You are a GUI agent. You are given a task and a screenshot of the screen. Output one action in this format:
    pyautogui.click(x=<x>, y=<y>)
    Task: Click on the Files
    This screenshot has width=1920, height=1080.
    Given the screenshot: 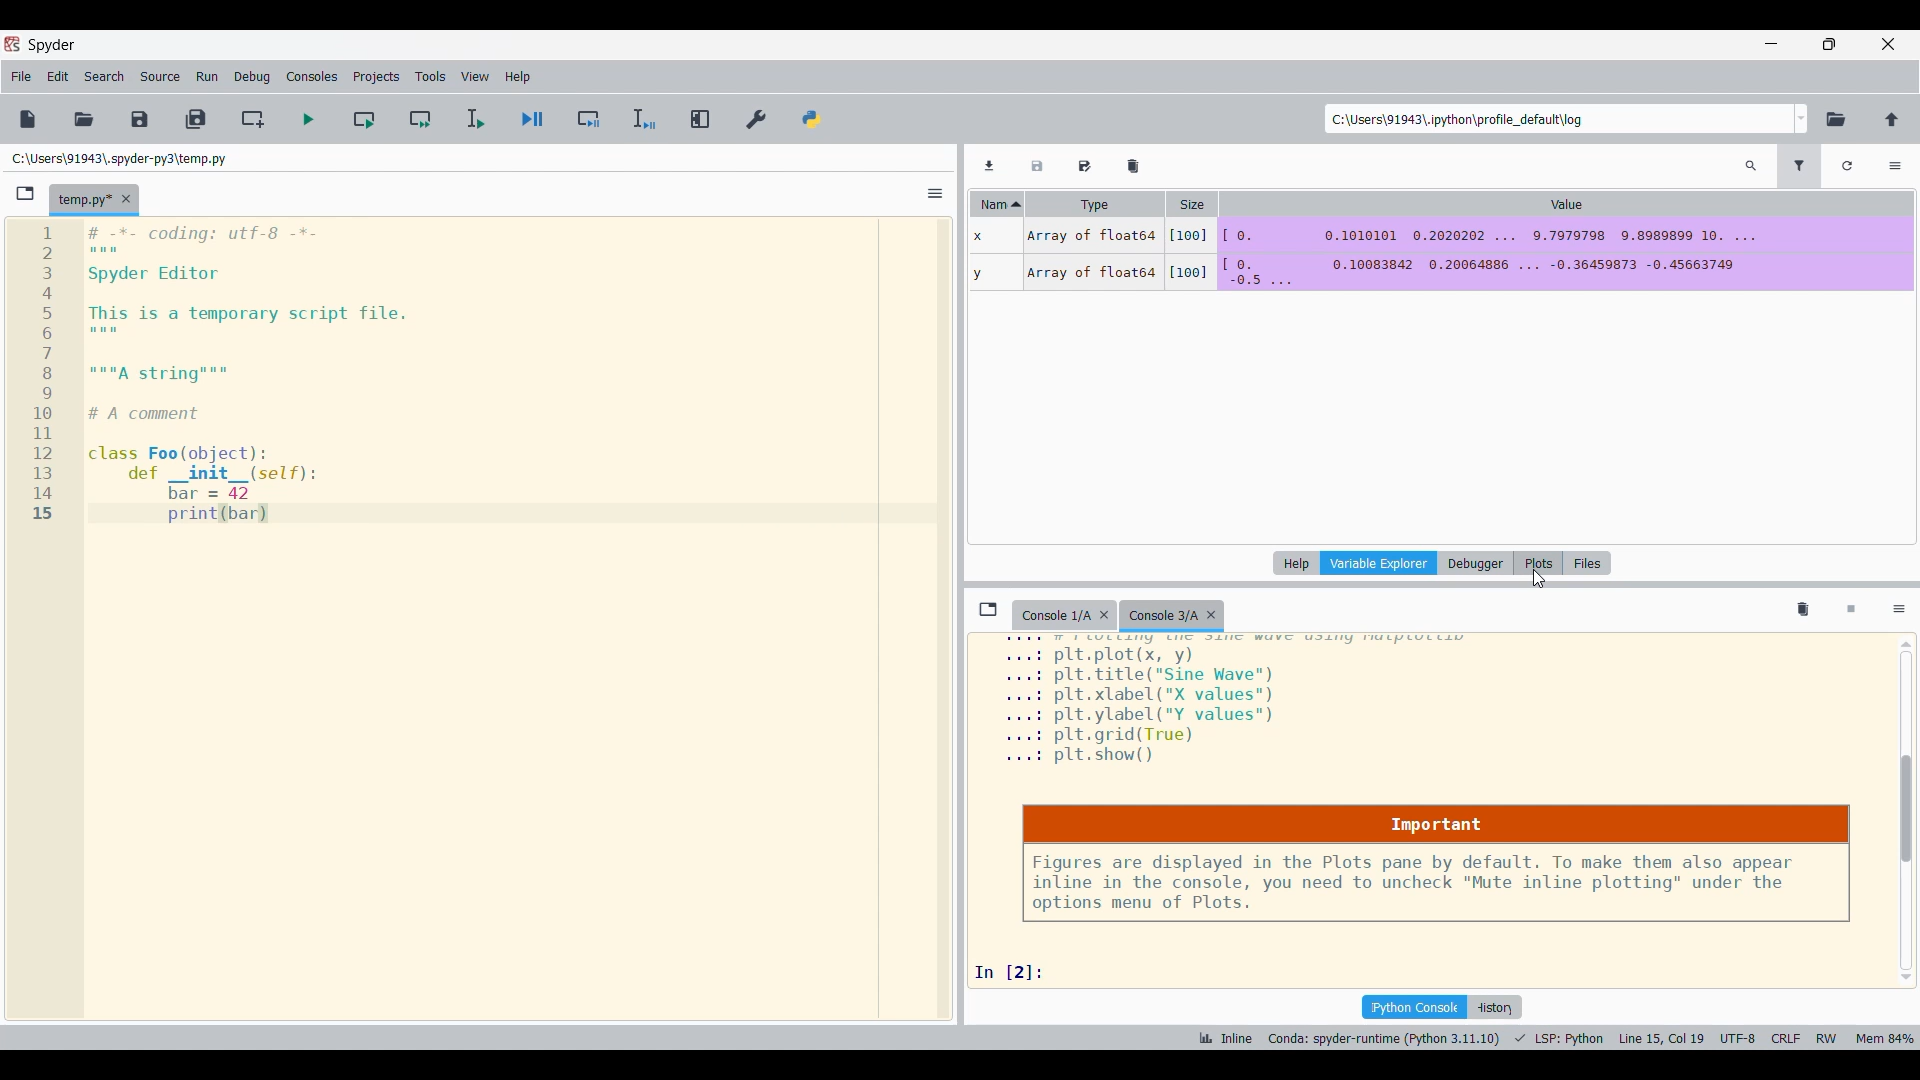 What is the action you would take?
    pyautogui.click(x=1588, y=563)
    